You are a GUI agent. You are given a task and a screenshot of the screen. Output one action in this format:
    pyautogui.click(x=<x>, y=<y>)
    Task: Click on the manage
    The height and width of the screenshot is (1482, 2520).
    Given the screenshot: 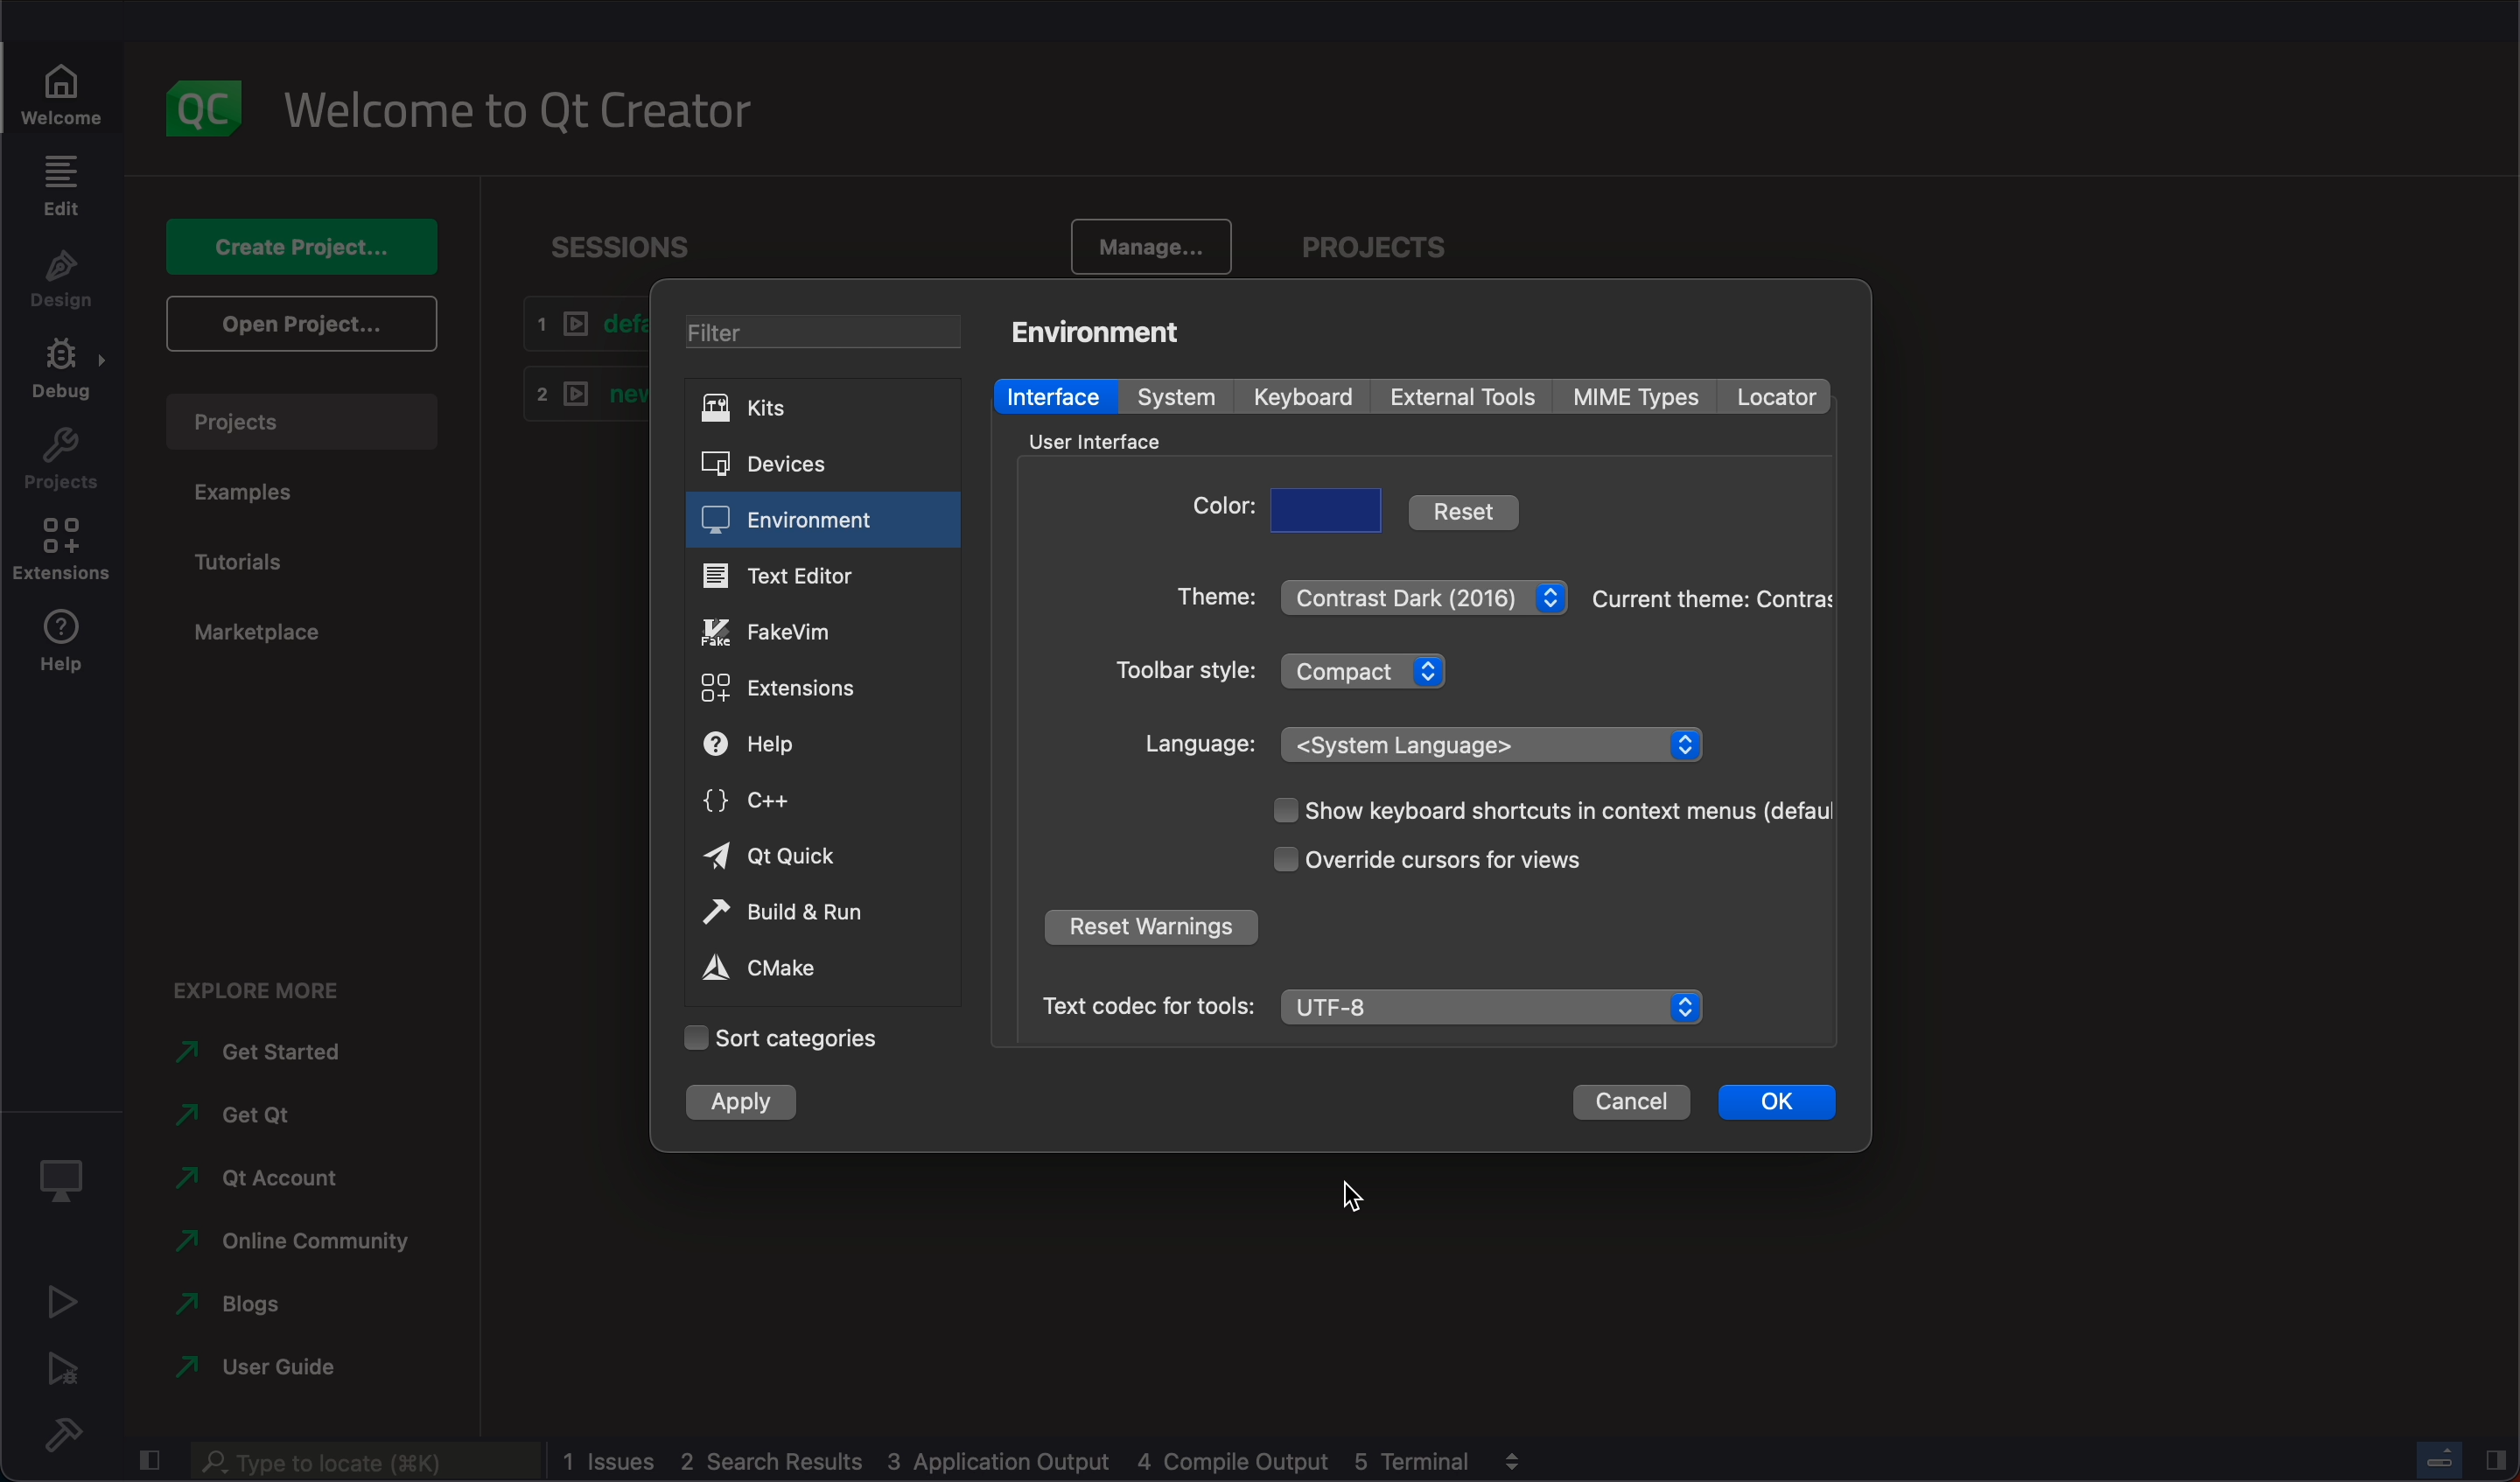 What is the action you would take?
    pyautogui.click(x=1155, y=242)
    